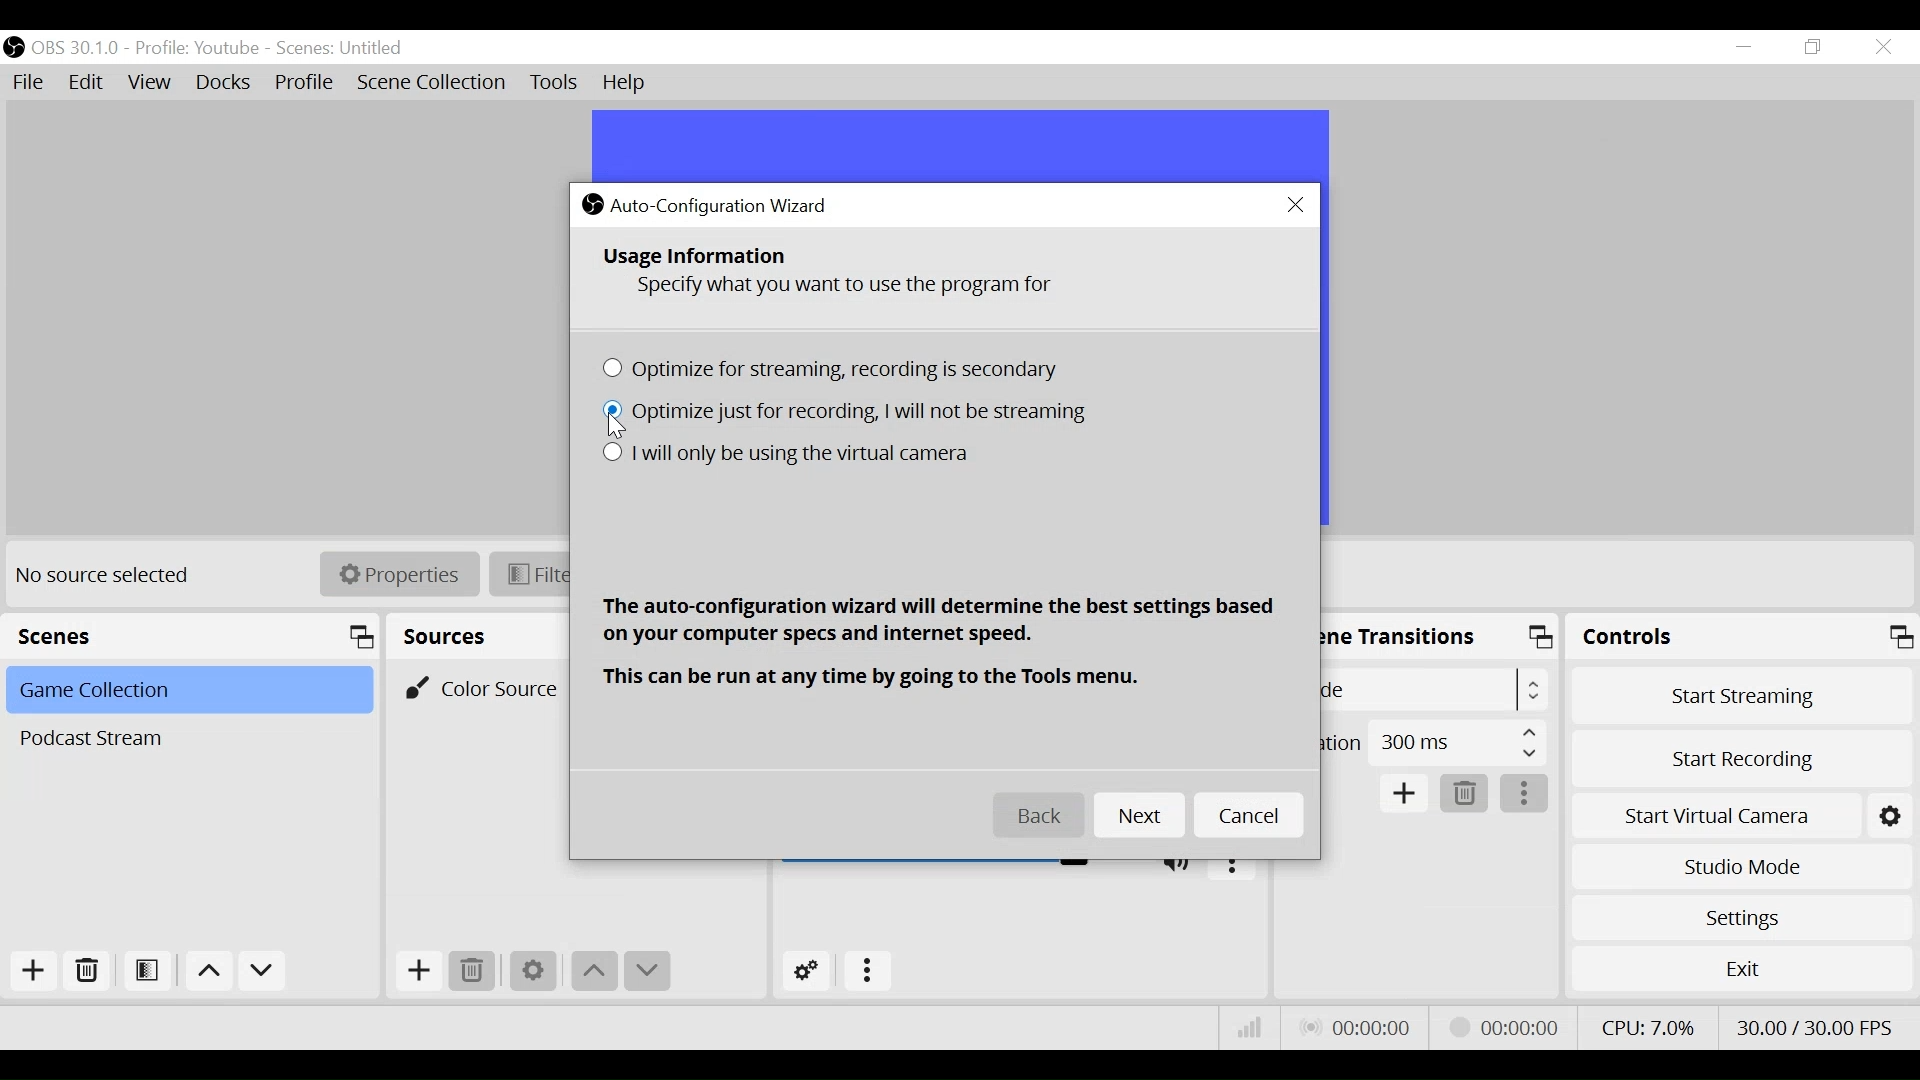  What do you see at coordinates (149, 83) in the screenshot?
I see `View` at bounding box center [149, 83].